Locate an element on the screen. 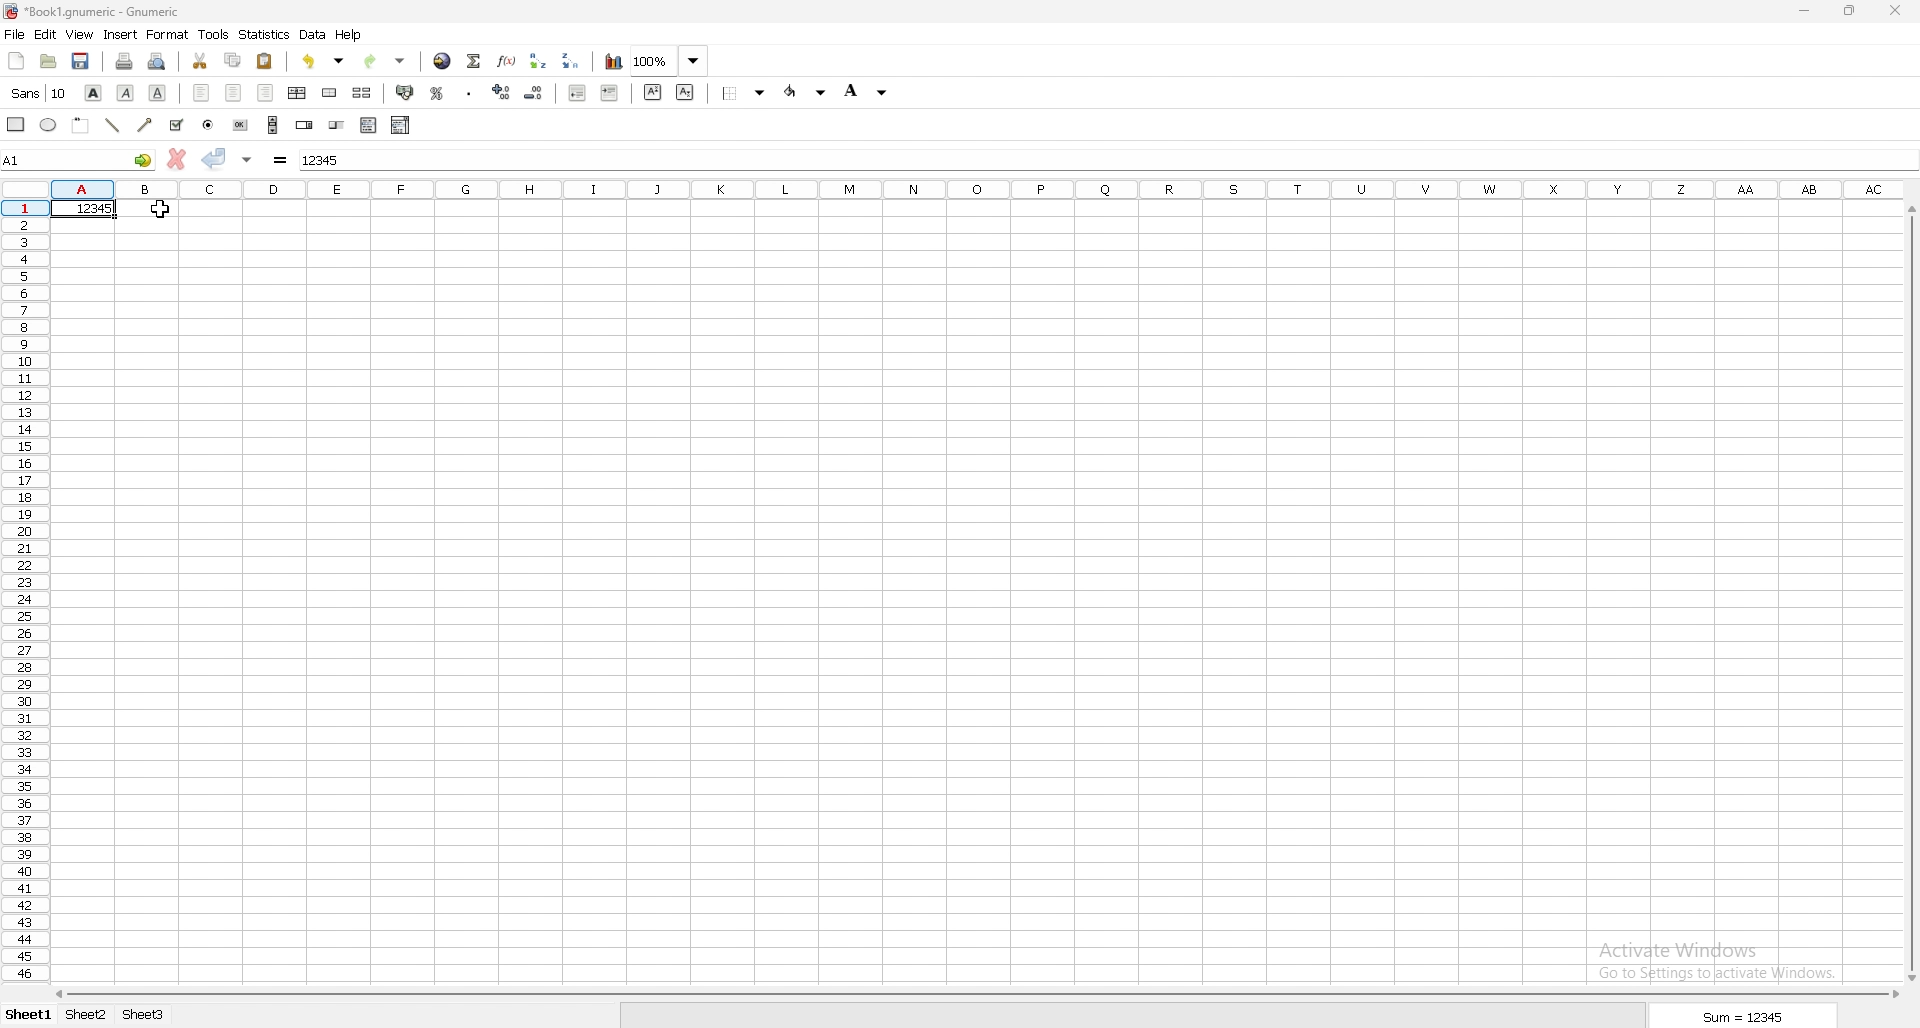 Image resolution: width=1920 pixels, height=1028 pixels. radio button is located at coordinates (208, 125).